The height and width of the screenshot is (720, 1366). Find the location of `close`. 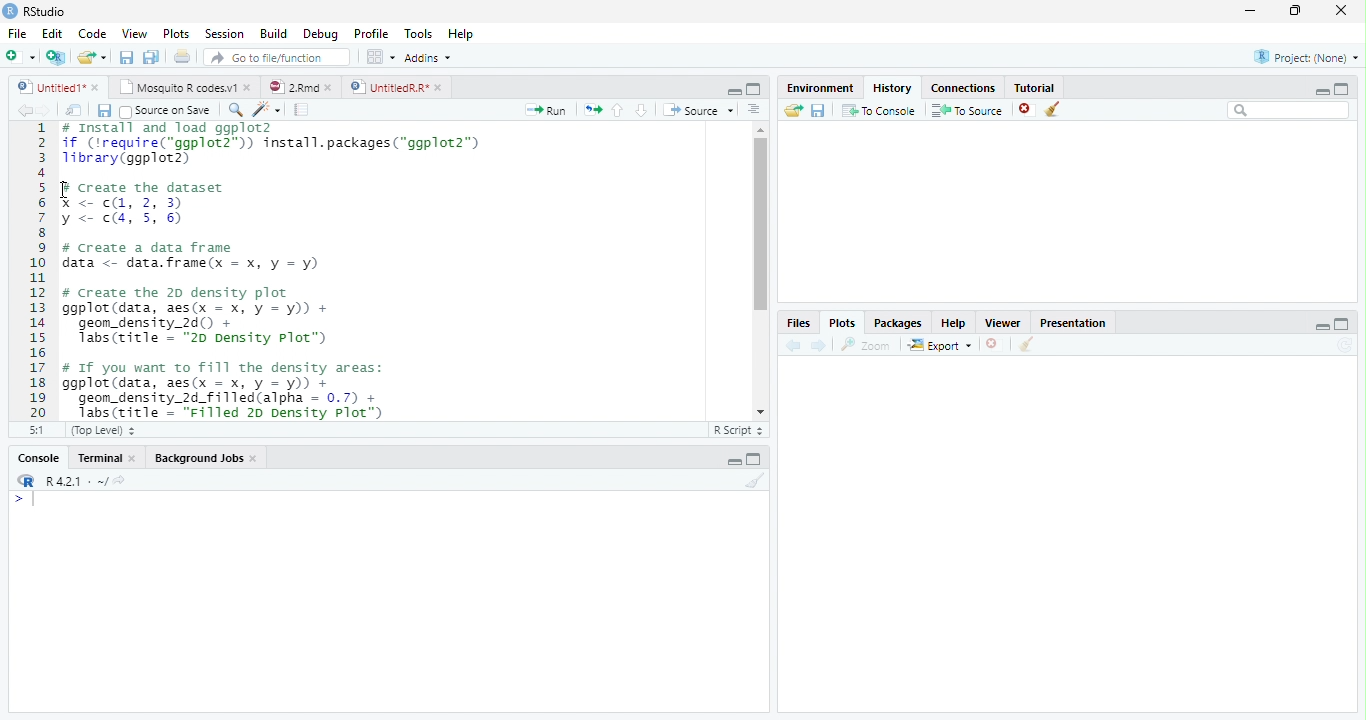

close is located at coordinates (440, 87).